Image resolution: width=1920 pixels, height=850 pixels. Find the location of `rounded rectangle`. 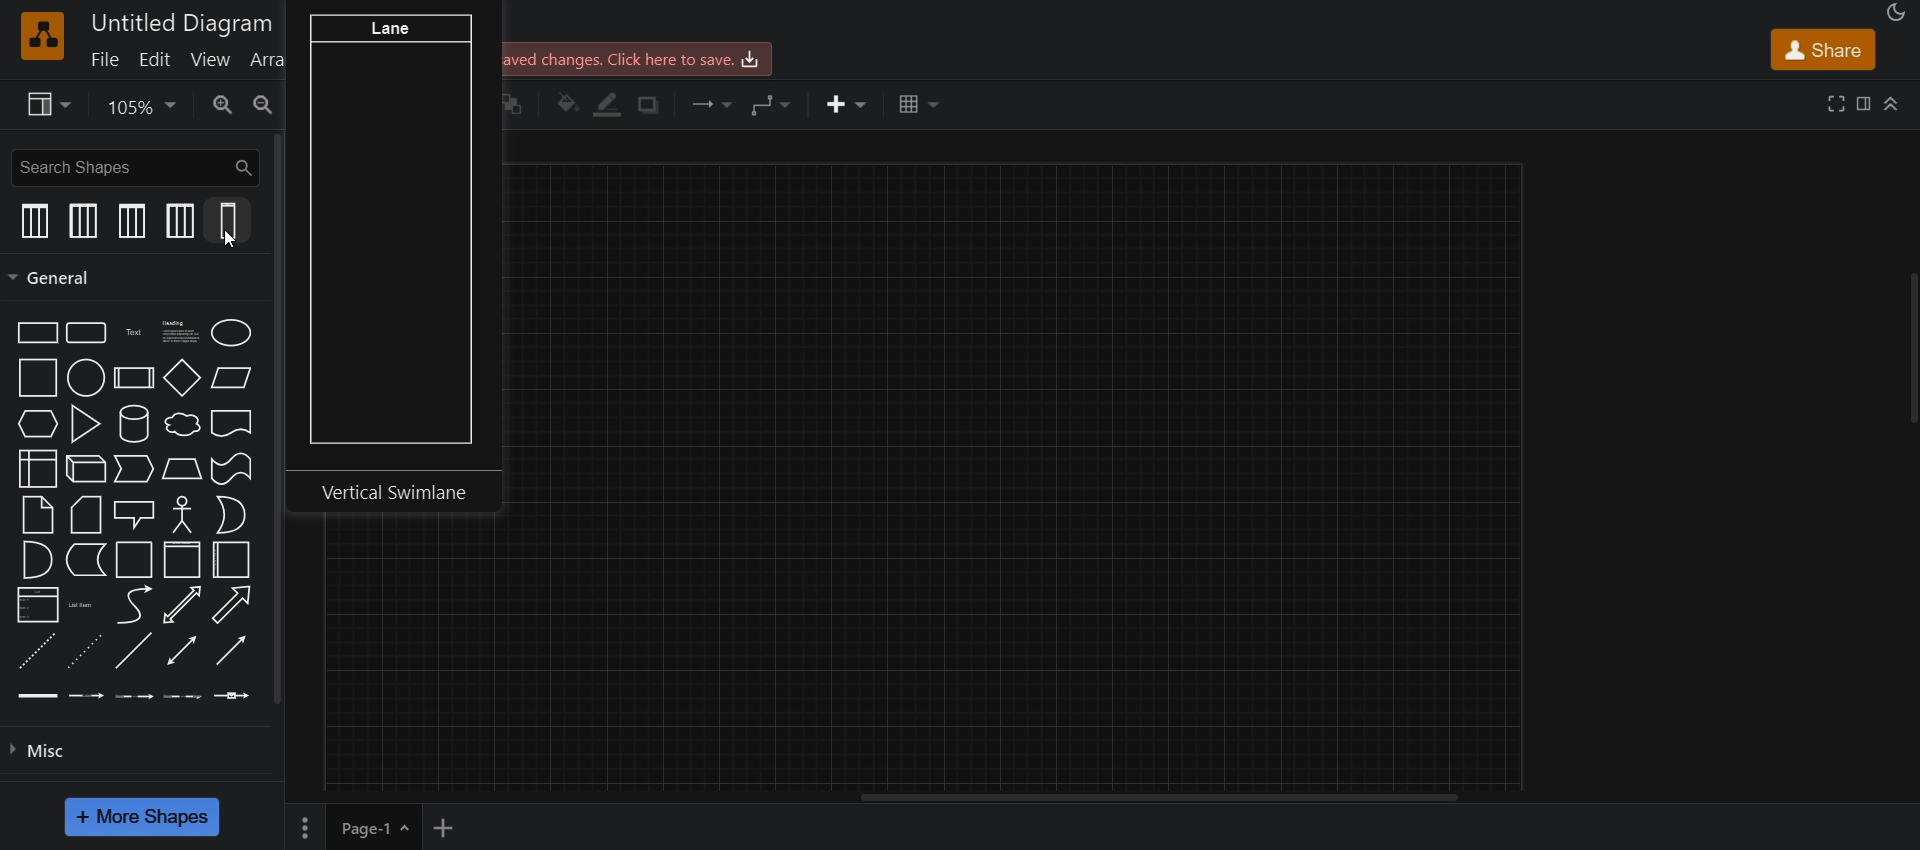

rounded rectangle is located at coordinates (87, 334).